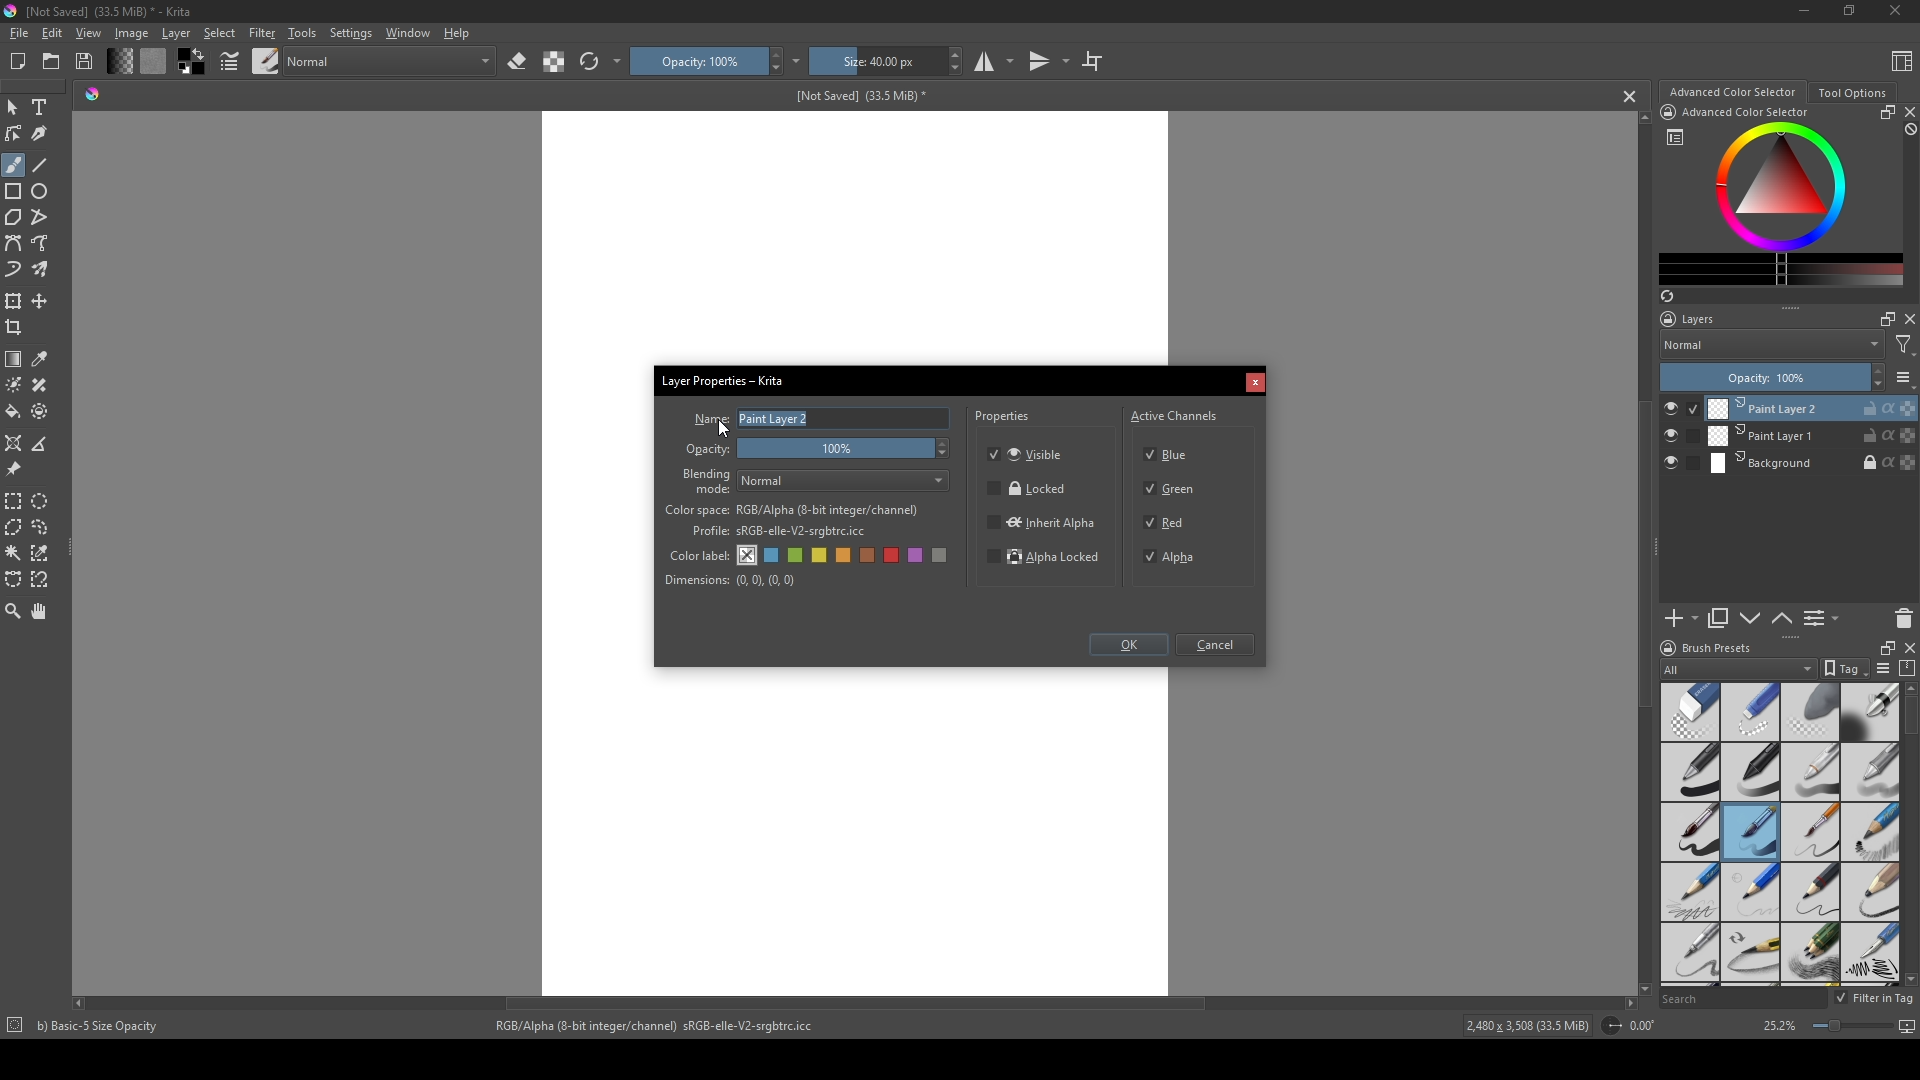 Image resolution: width=1920 pixels, height=1080 pixels. What do you see at coordinates (1876, 999) in the screenshot?
I see `Filter in tag` at bounding box center [1876, 999].